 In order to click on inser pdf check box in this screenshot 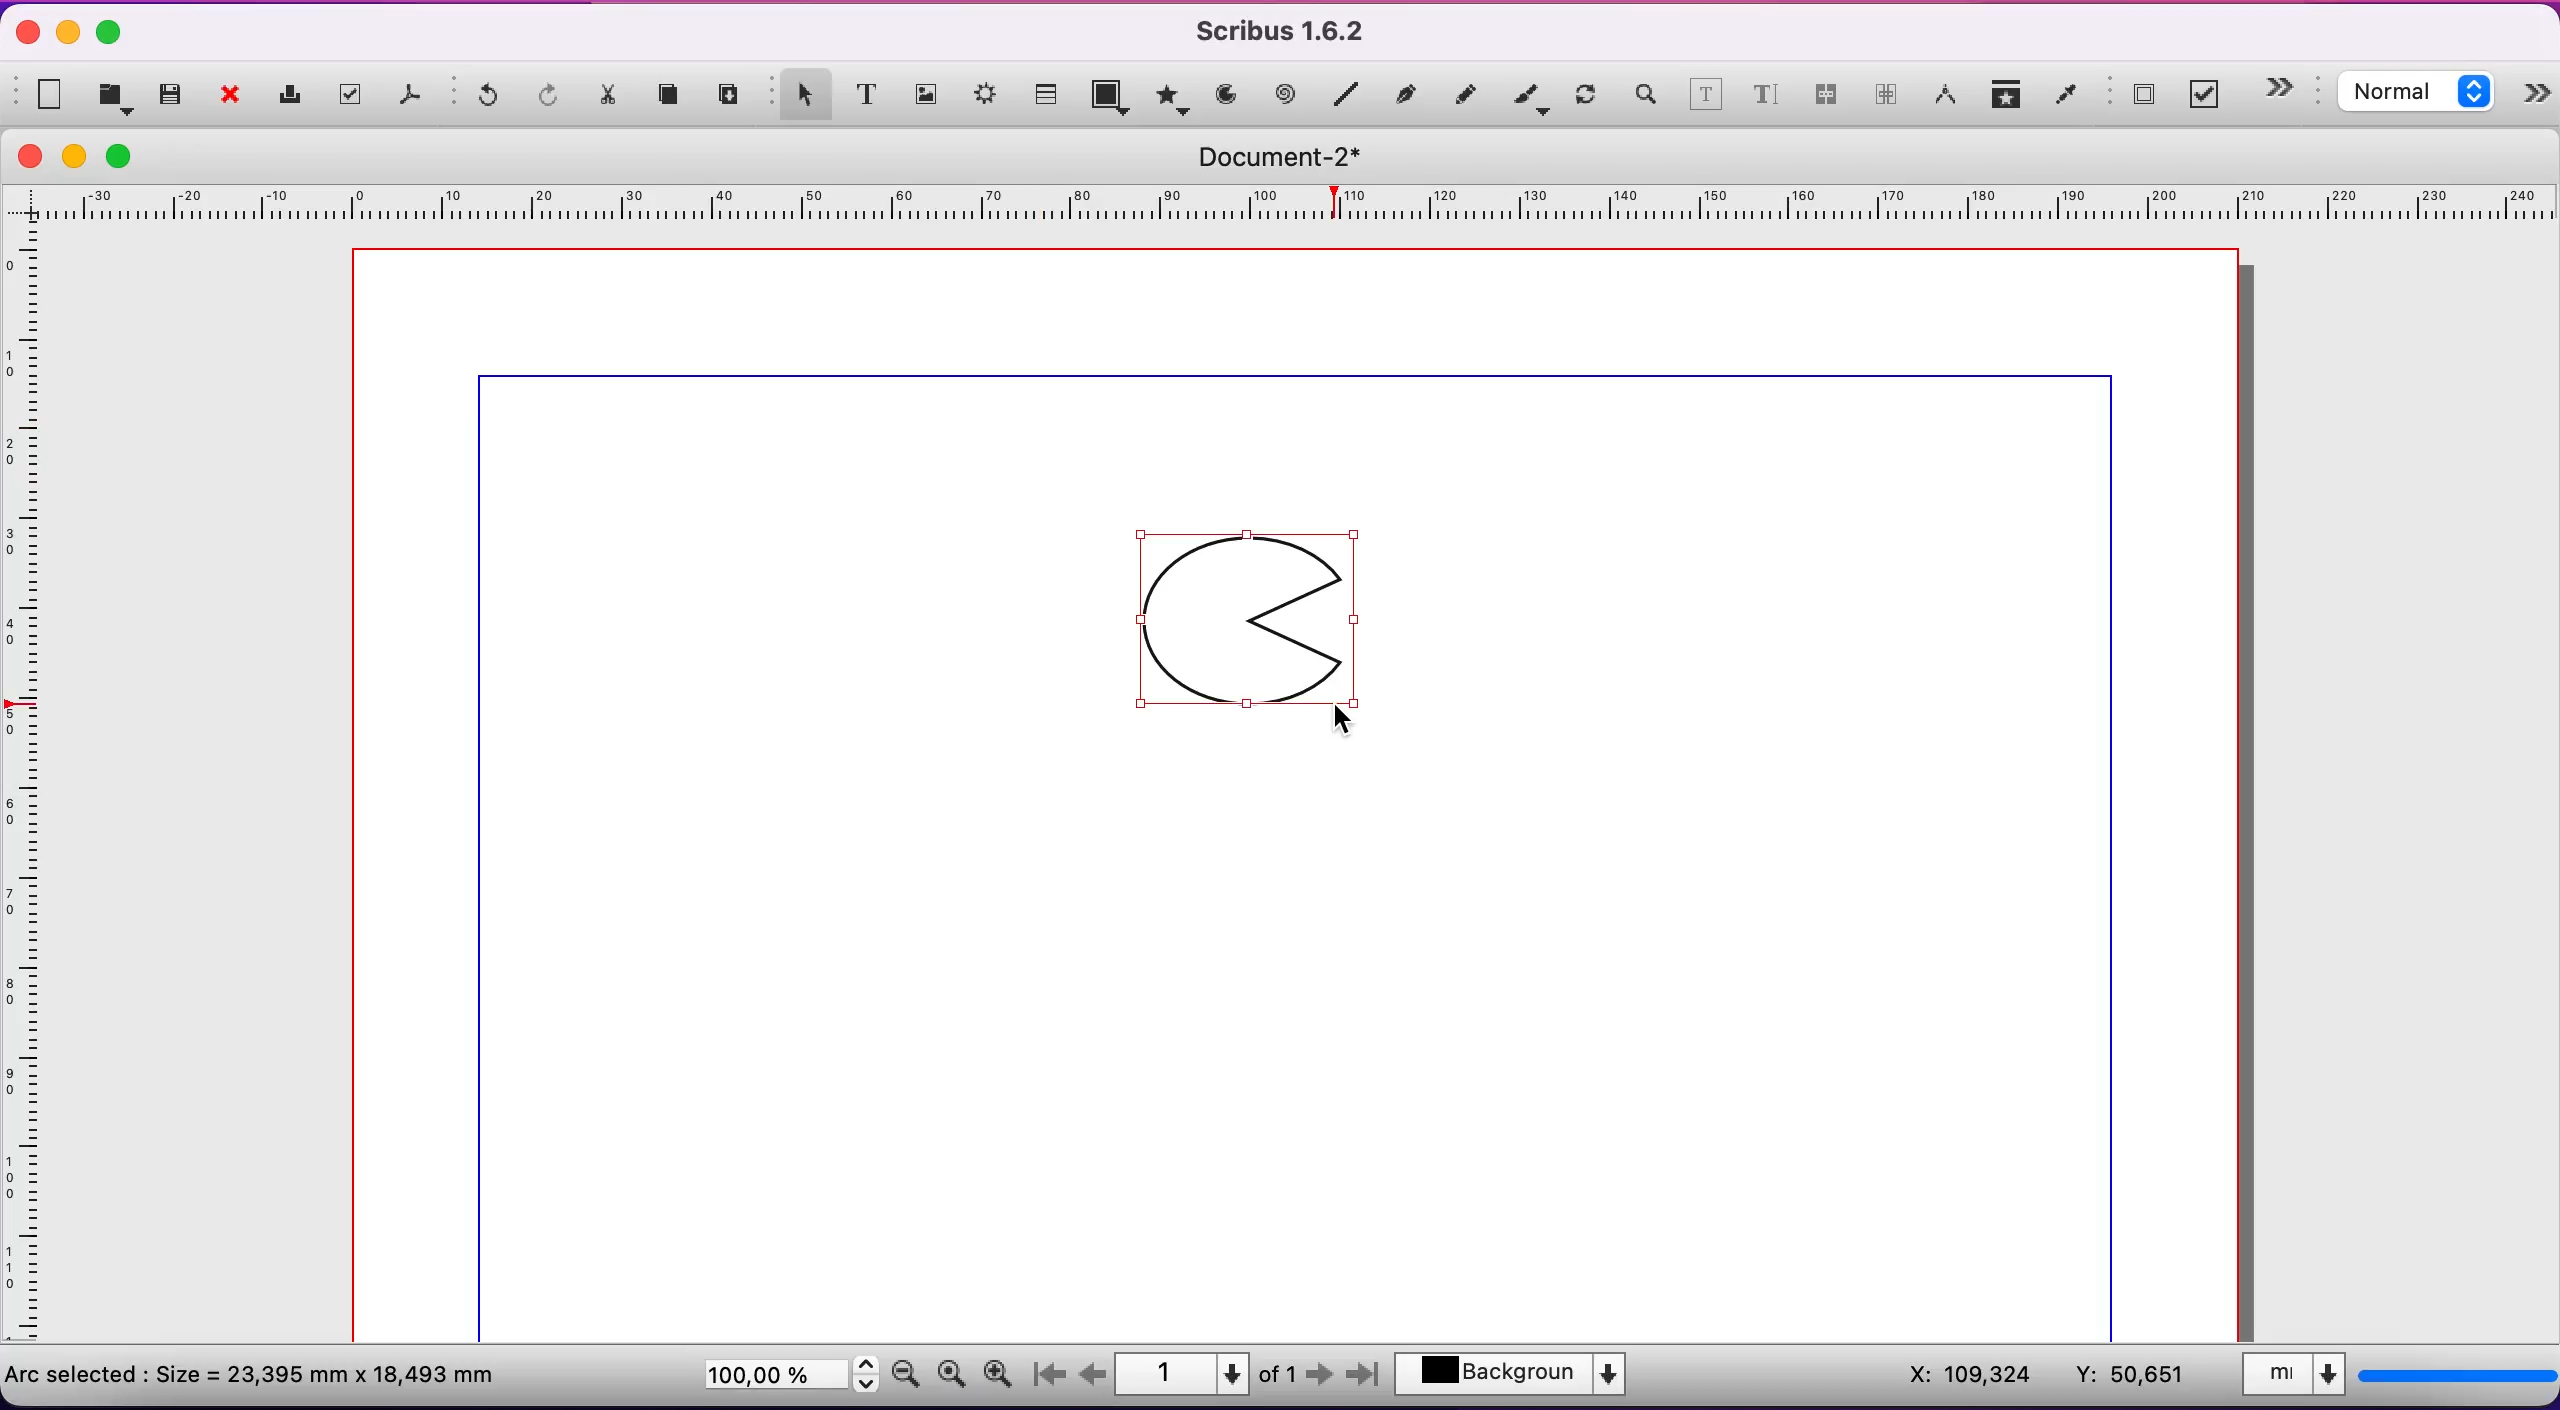, I will do `click(2210, 95)`.